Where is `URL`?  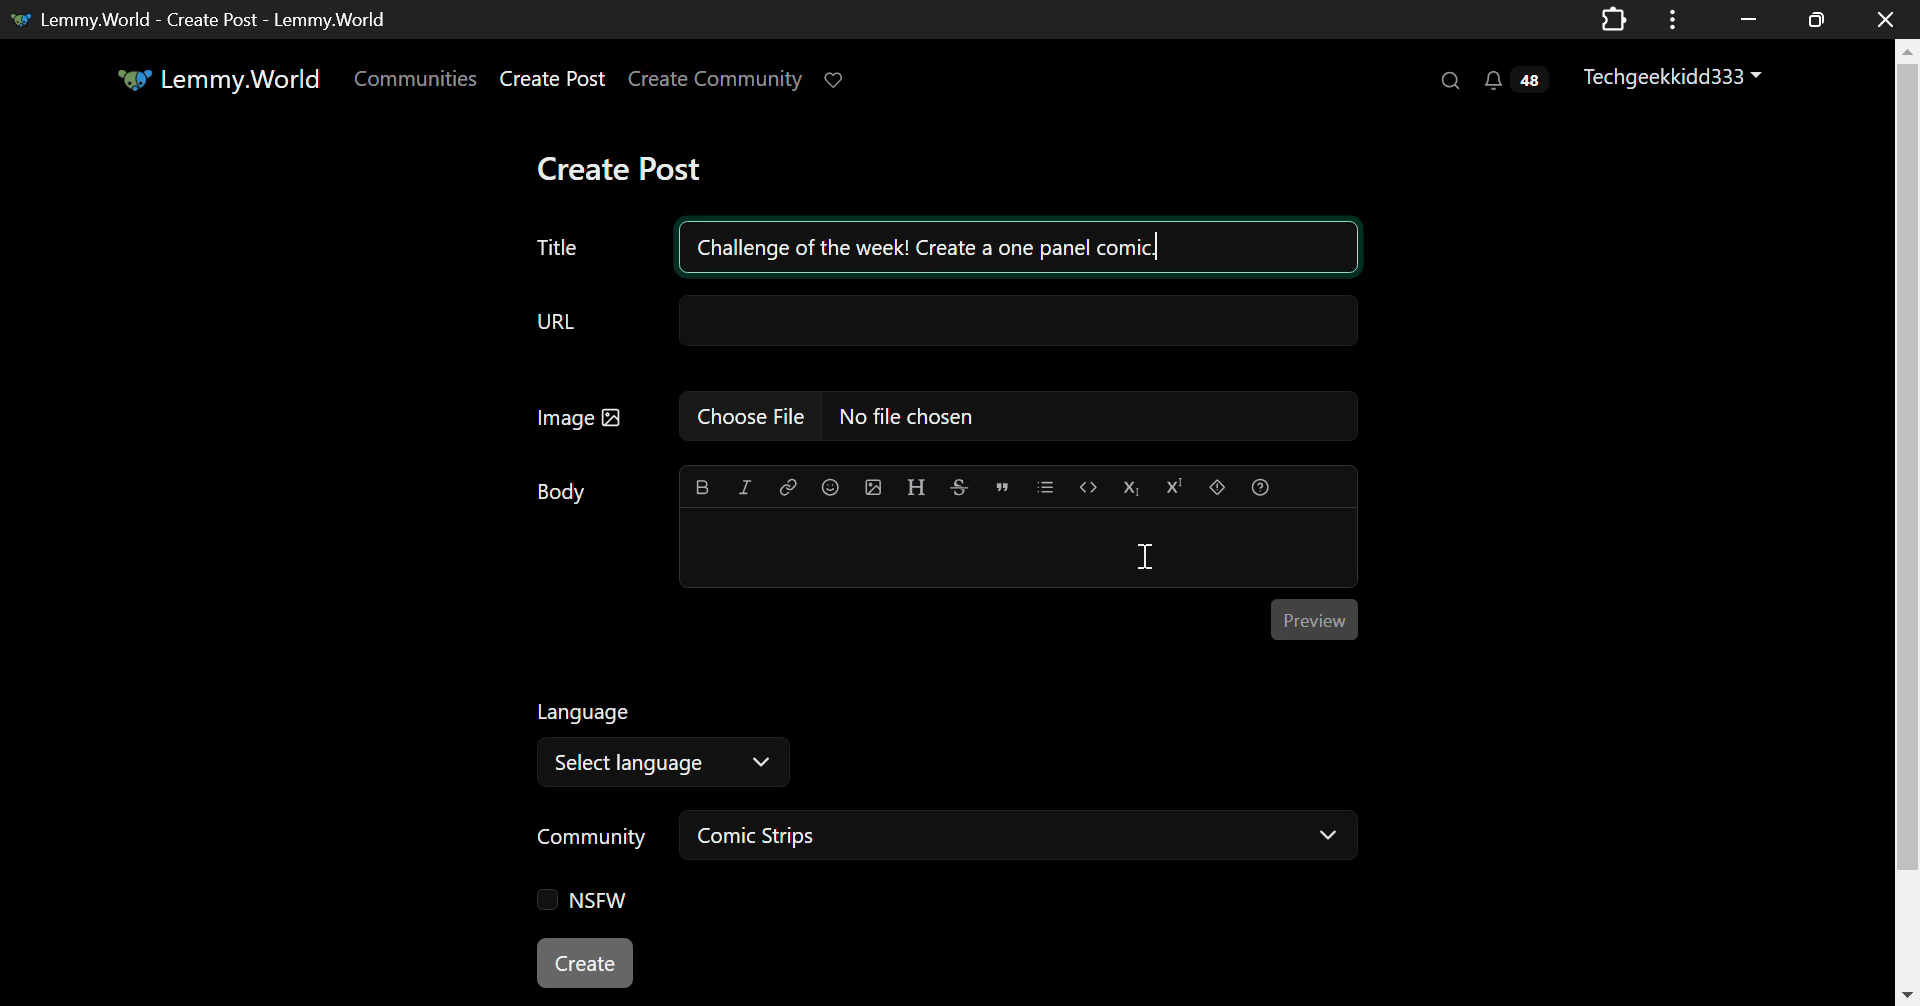 URL is located at coordinates (943, 326).